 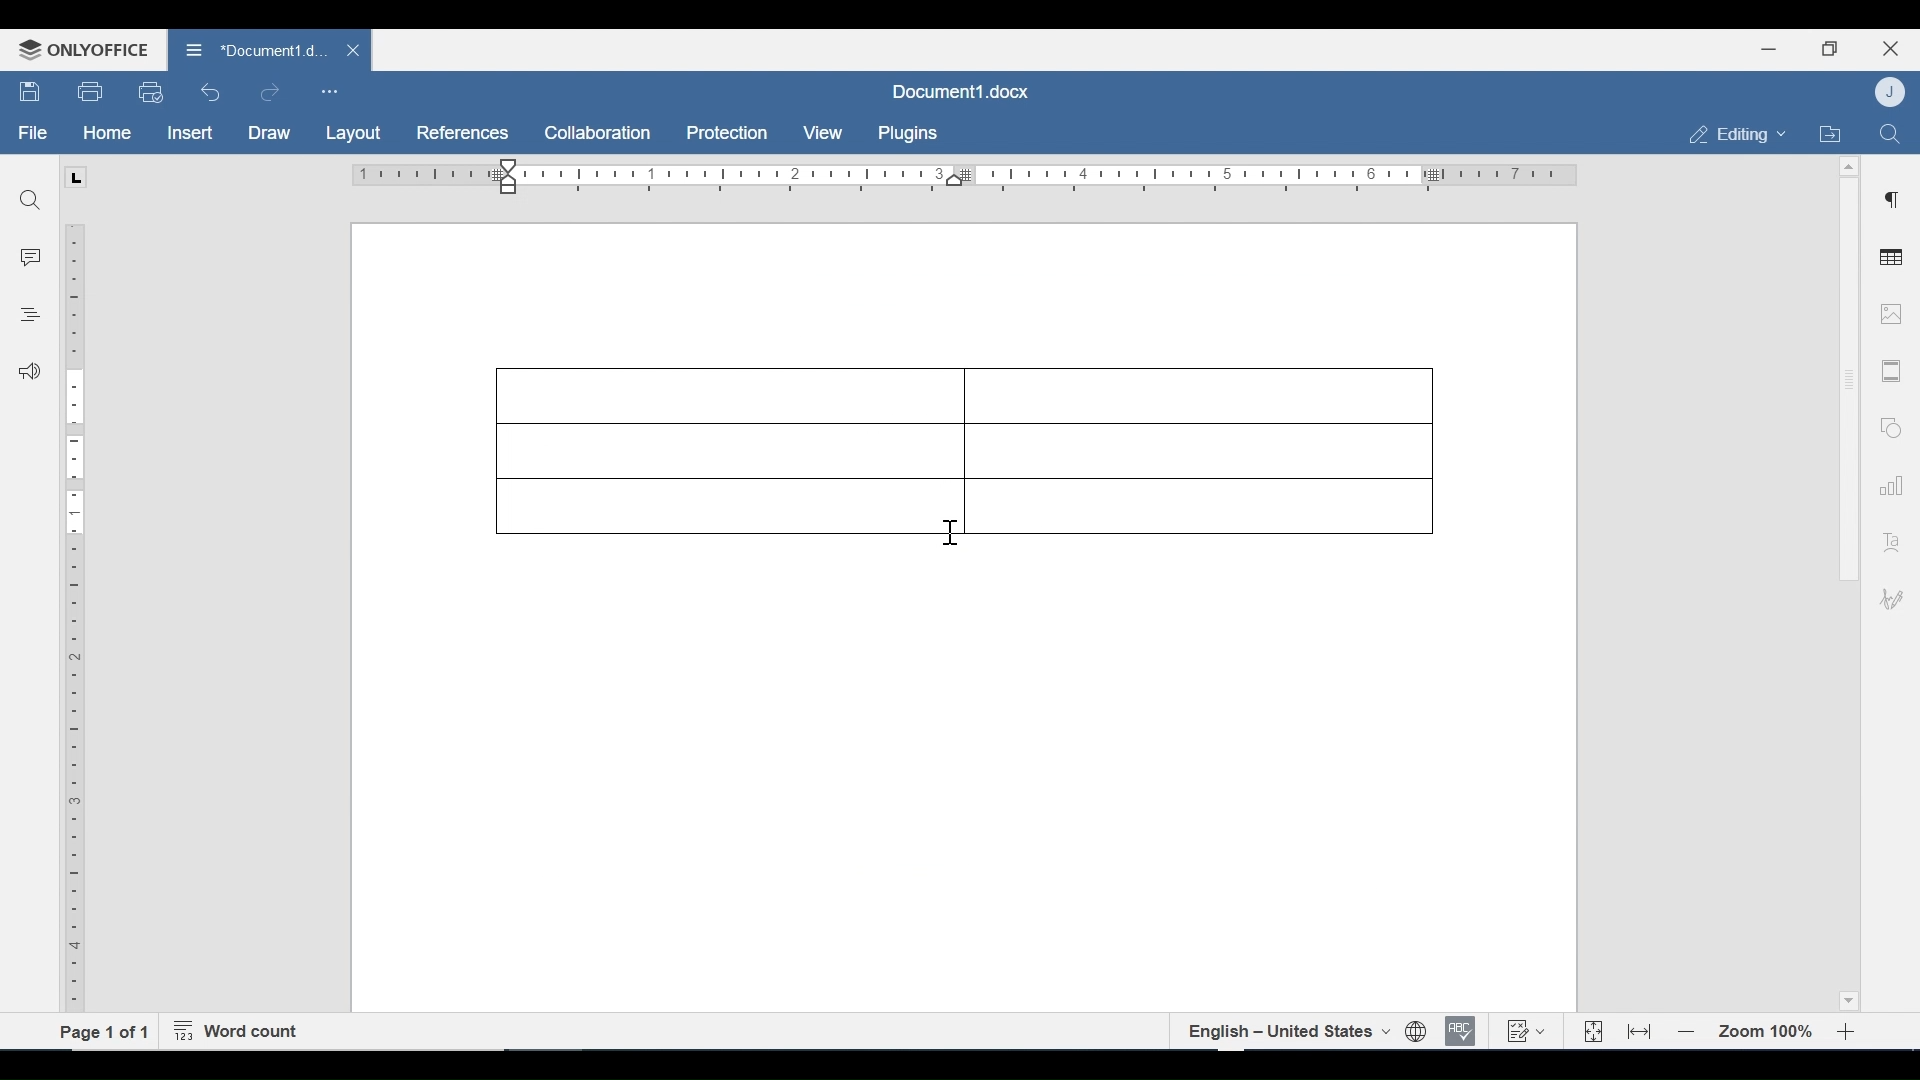 I want to click on Zoom in, so click(x=1850, y=1032).